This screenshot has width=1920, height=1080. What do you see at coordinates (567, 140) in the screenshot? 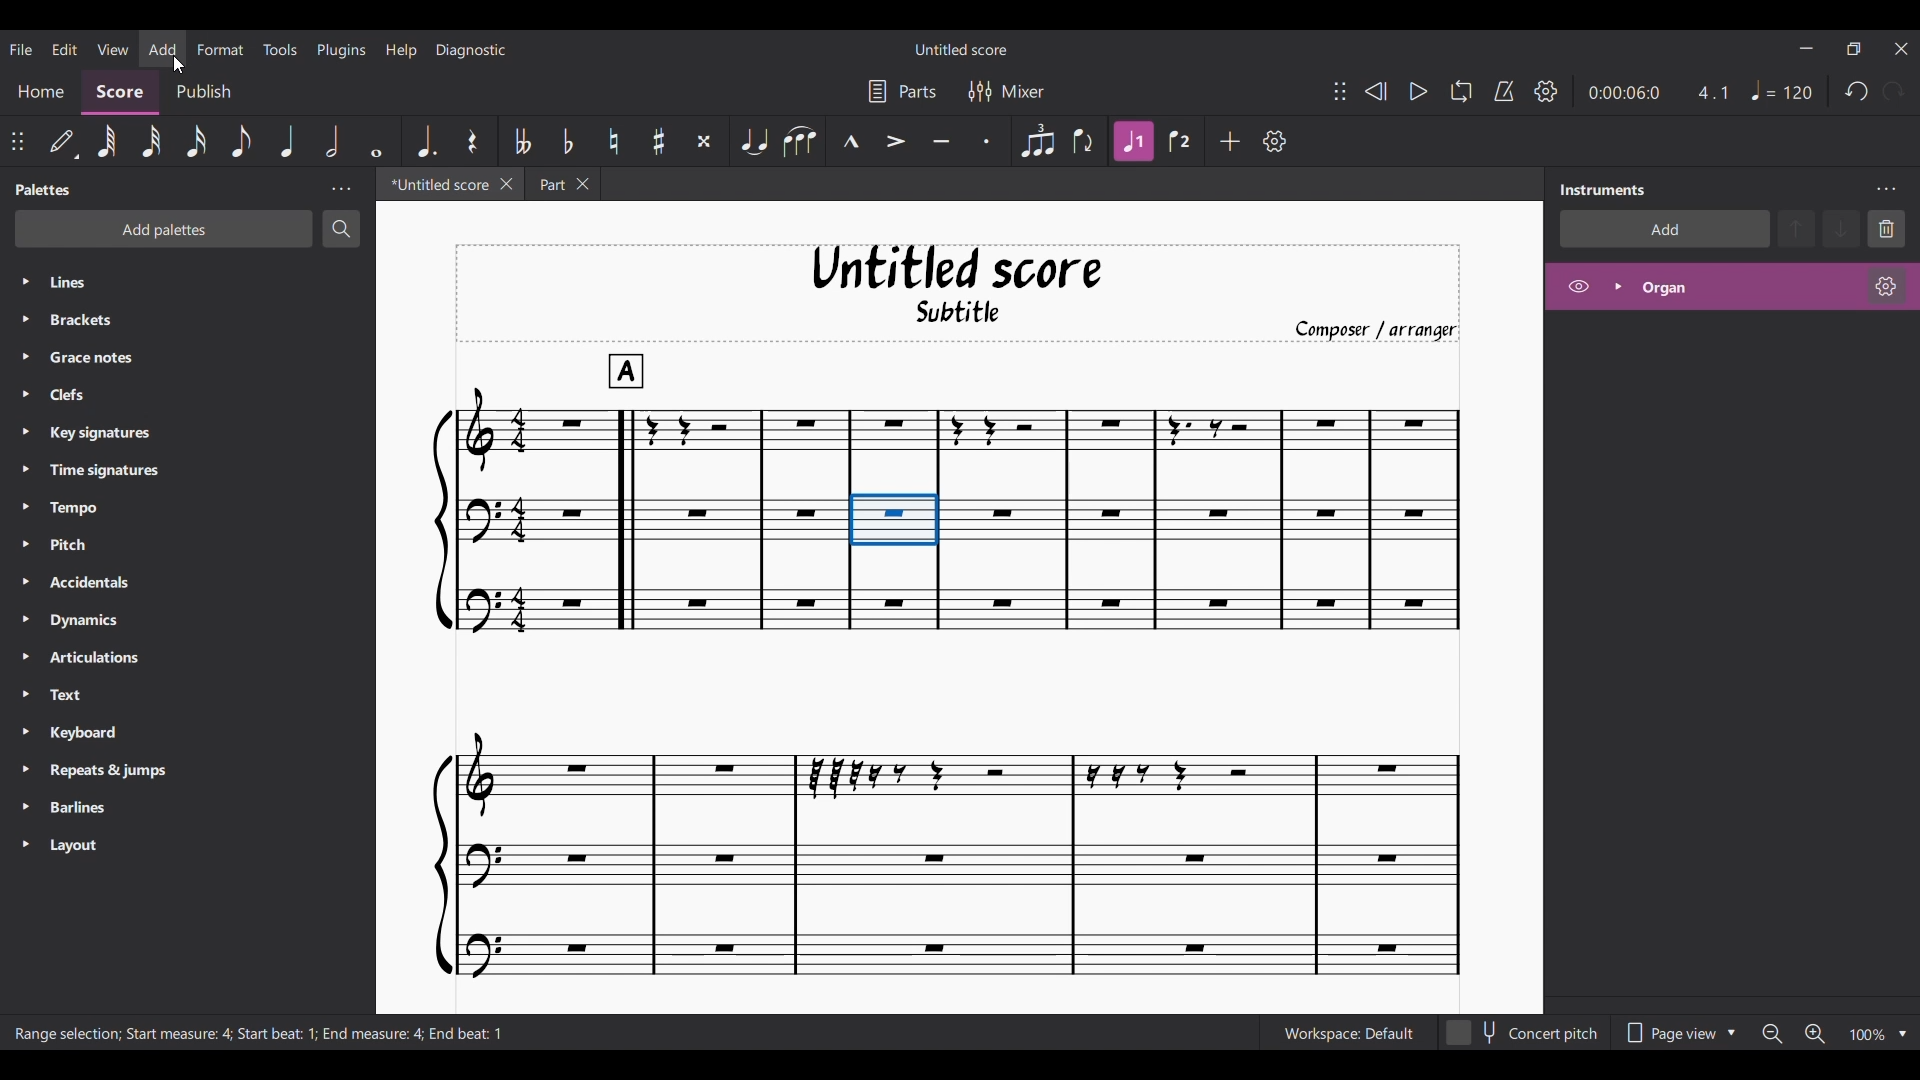
I see `Toggle flat` at bounding box center [567, 140].